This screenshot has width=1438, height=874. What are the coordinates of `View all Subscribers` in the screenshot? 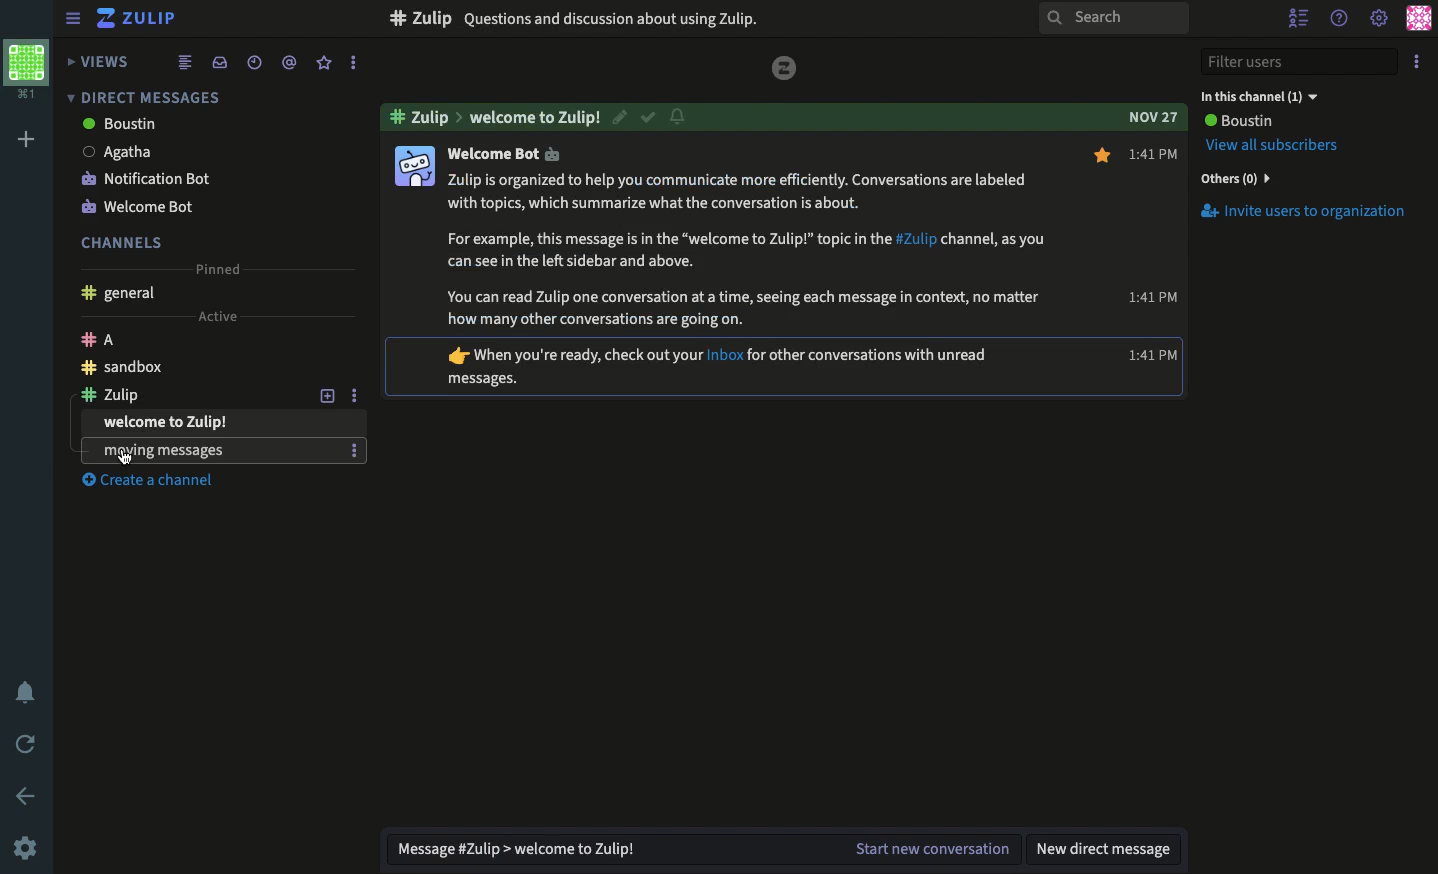 It's located at (1276, 145).